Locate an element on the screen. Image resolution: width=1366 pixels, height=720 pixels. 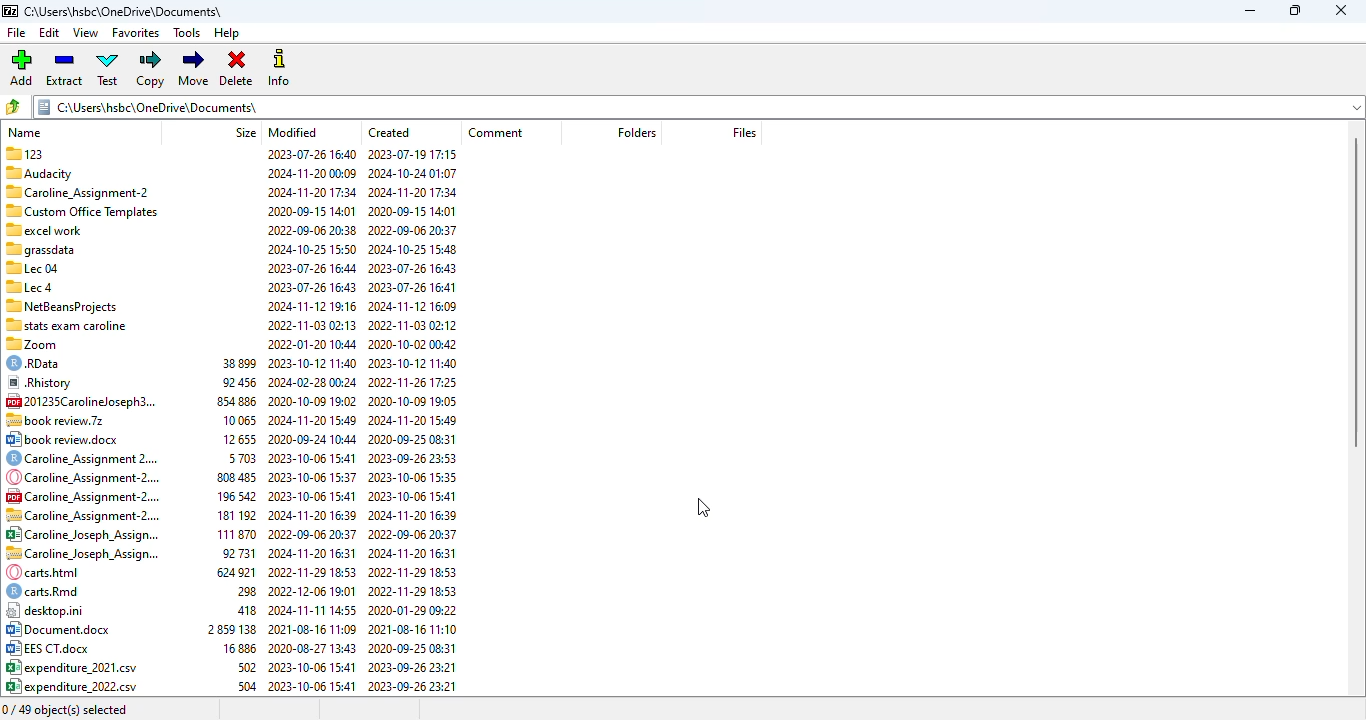
&& Caroline Assignment-2.... 196542 2023-10-06 15:41 2023-10-06 15:41 is located at coordinates (232, 477).